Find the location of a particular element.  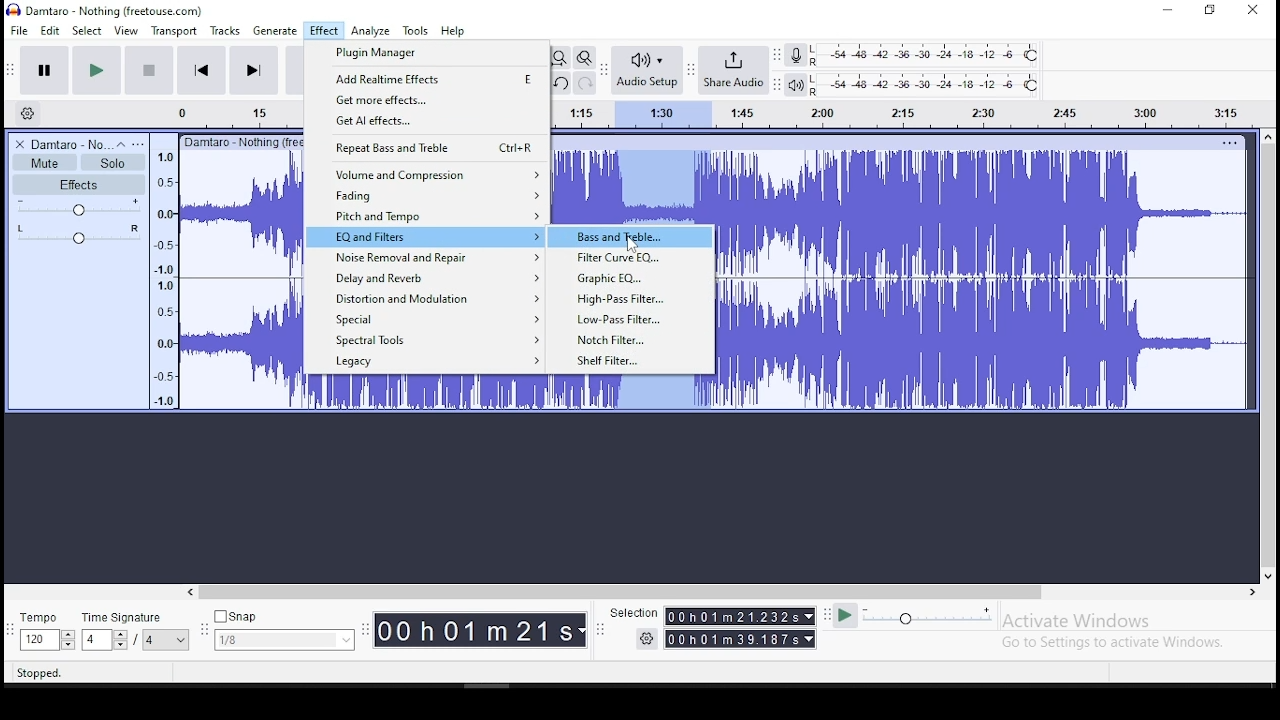

 is located at coordinates (11, 68).